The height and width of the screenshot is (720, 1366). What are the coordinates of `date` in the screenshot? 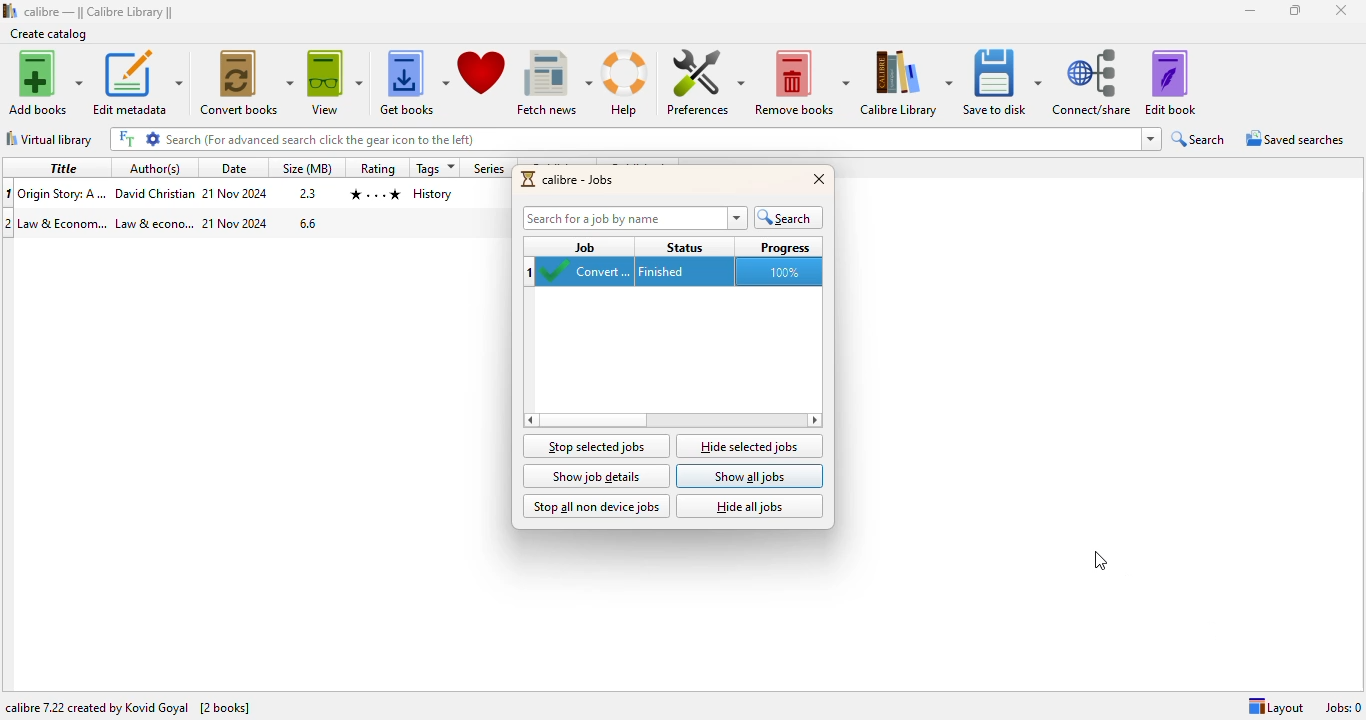 It's located at (234, 194).